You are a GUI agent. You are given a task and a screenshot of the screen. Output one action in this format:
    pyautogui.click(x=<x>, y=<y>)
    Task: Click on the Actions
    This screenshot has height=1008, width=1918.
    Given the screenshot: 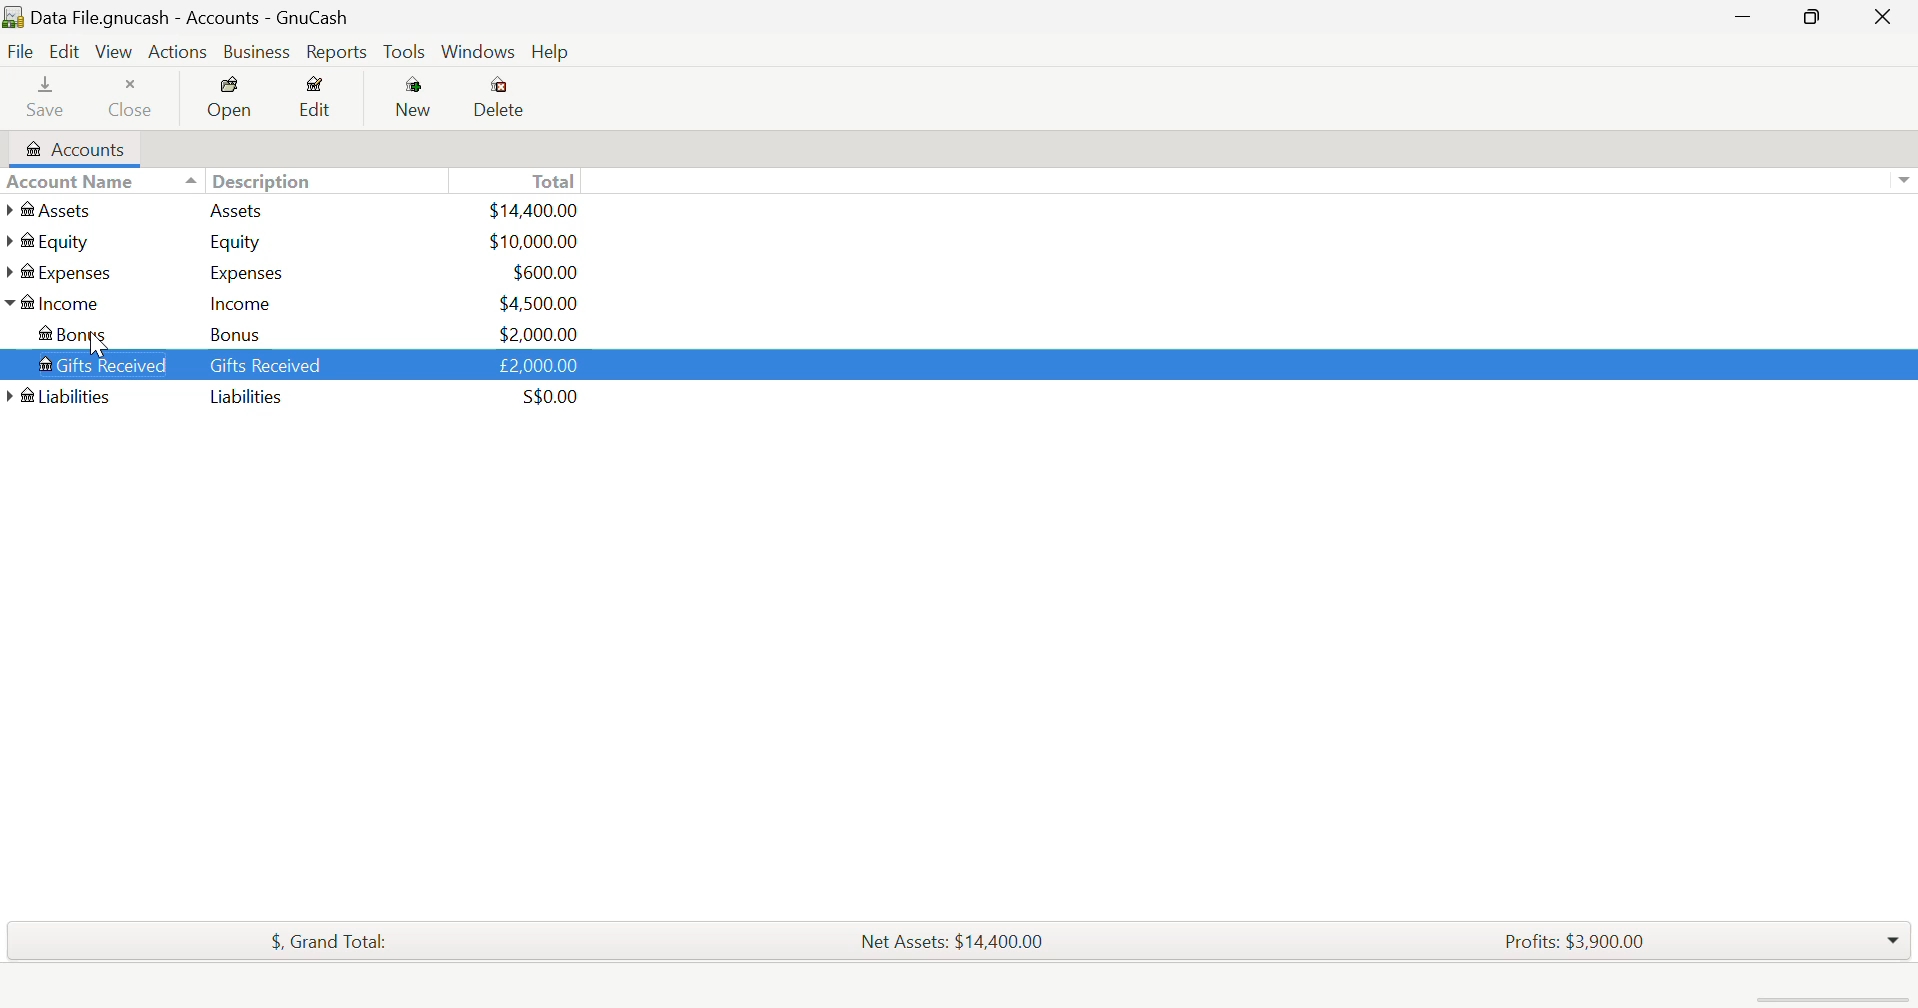 What is the action you would take?
    pyautogui.click(x=179, y=50)
    